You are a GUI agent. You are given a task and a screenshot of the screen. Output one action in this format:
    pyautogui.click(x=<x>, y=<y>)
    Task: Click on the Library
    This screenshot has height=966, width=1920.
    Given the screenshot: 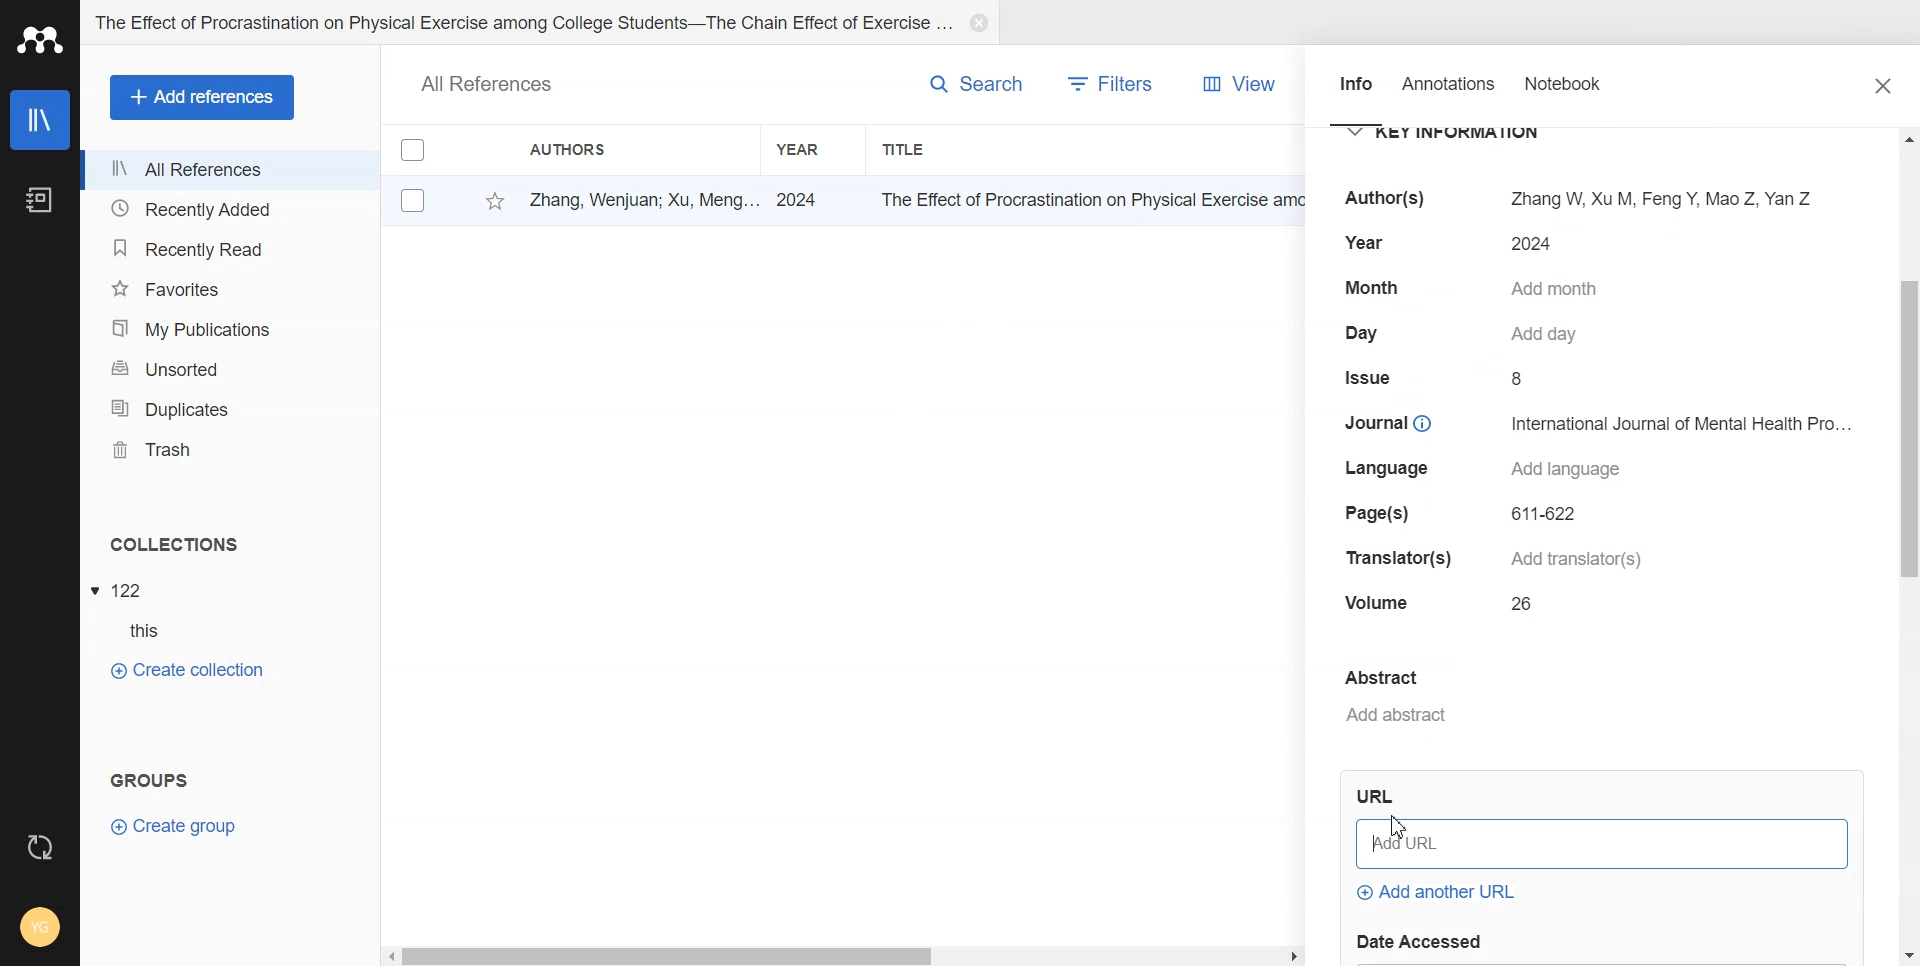 What is the action you would take?
    pyautogui.click(x=39, y=120)
    